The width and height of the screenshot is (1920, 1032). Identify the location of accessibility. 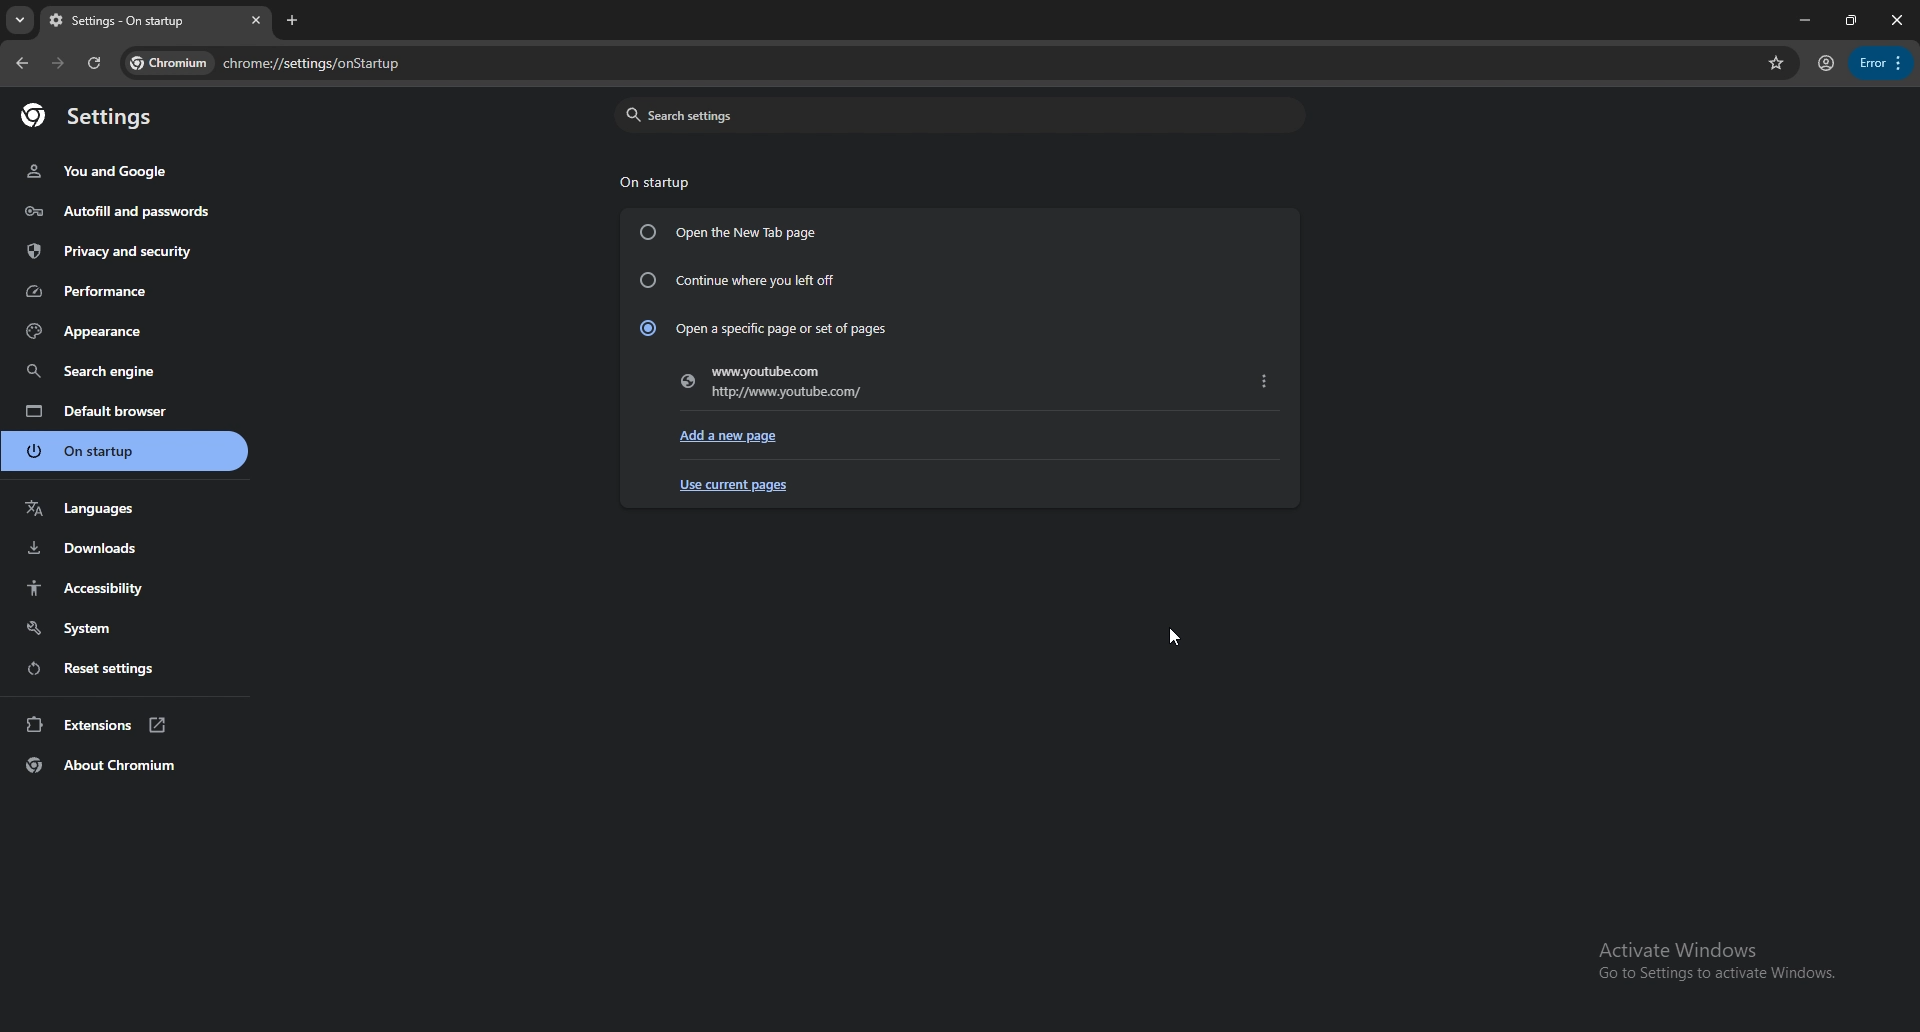
(128, 589).